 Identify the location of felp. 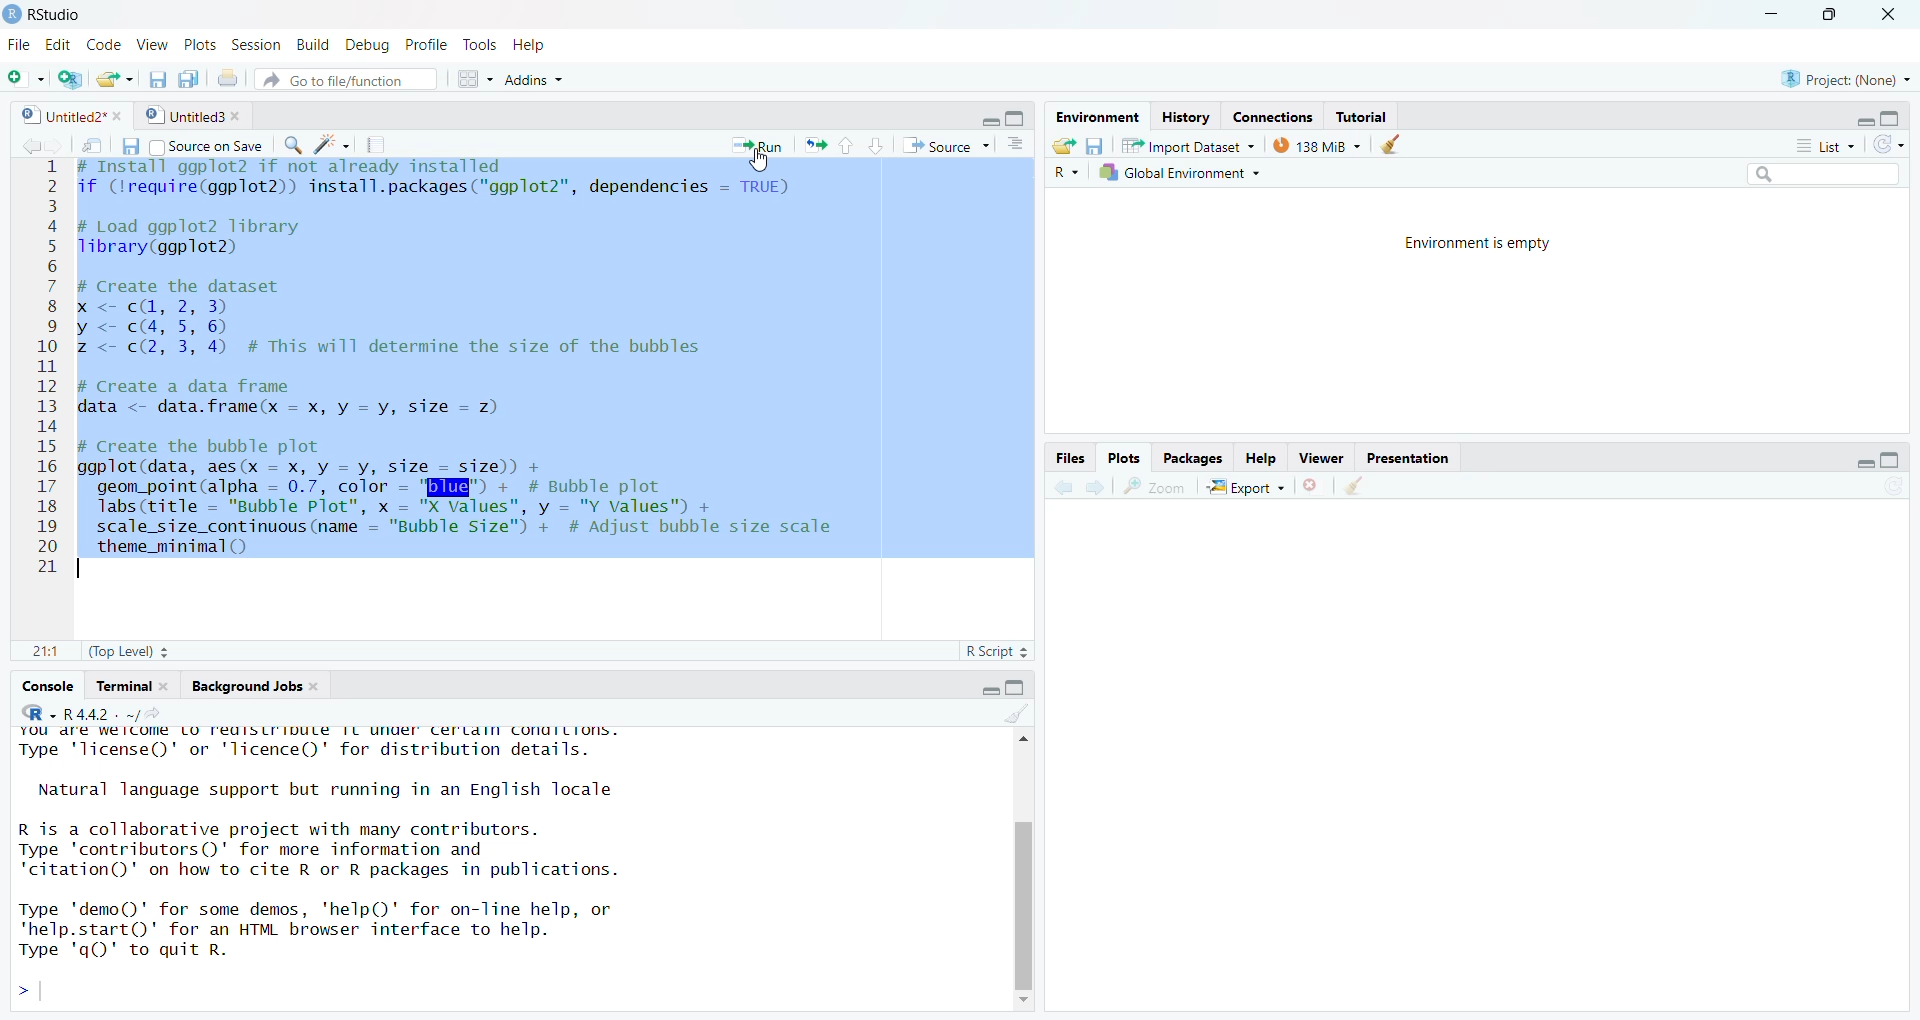
(1262, 457).